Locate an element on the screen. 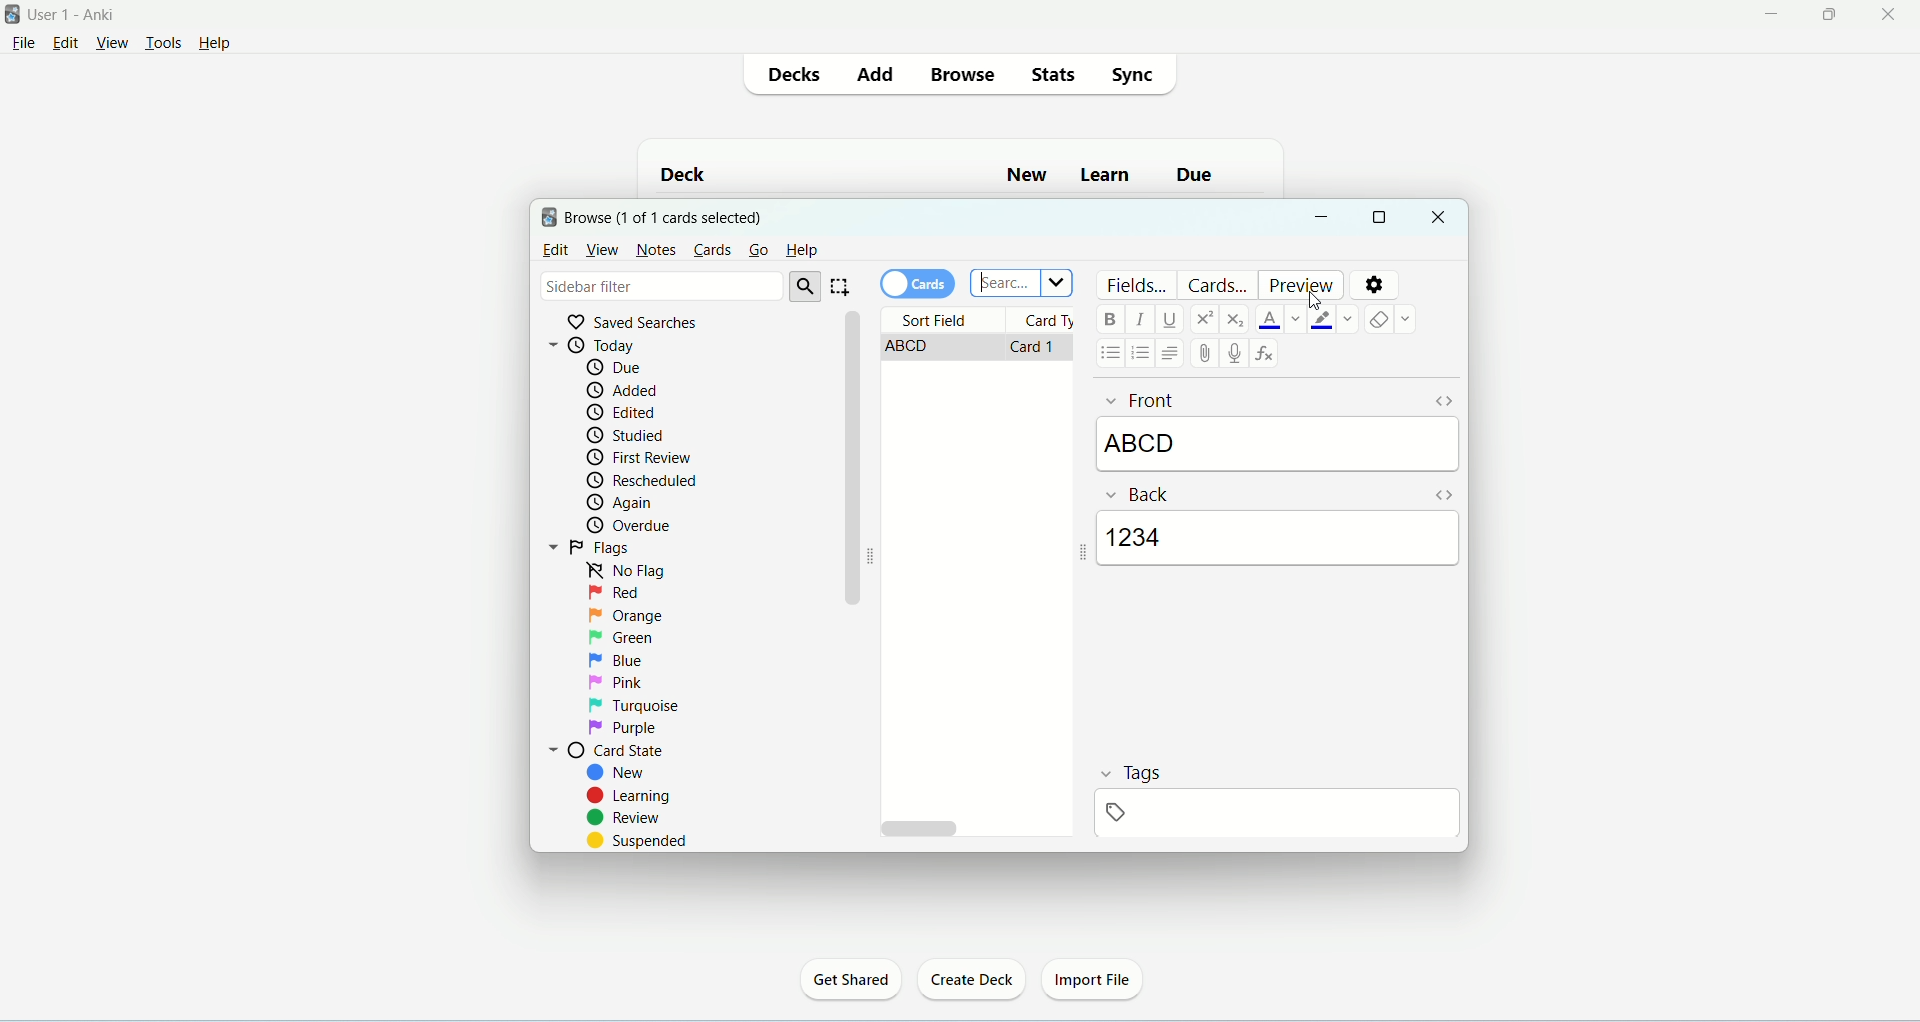 The height and width of the screenshot is (1022, 1920). browse is located at coordinates (963, 74).